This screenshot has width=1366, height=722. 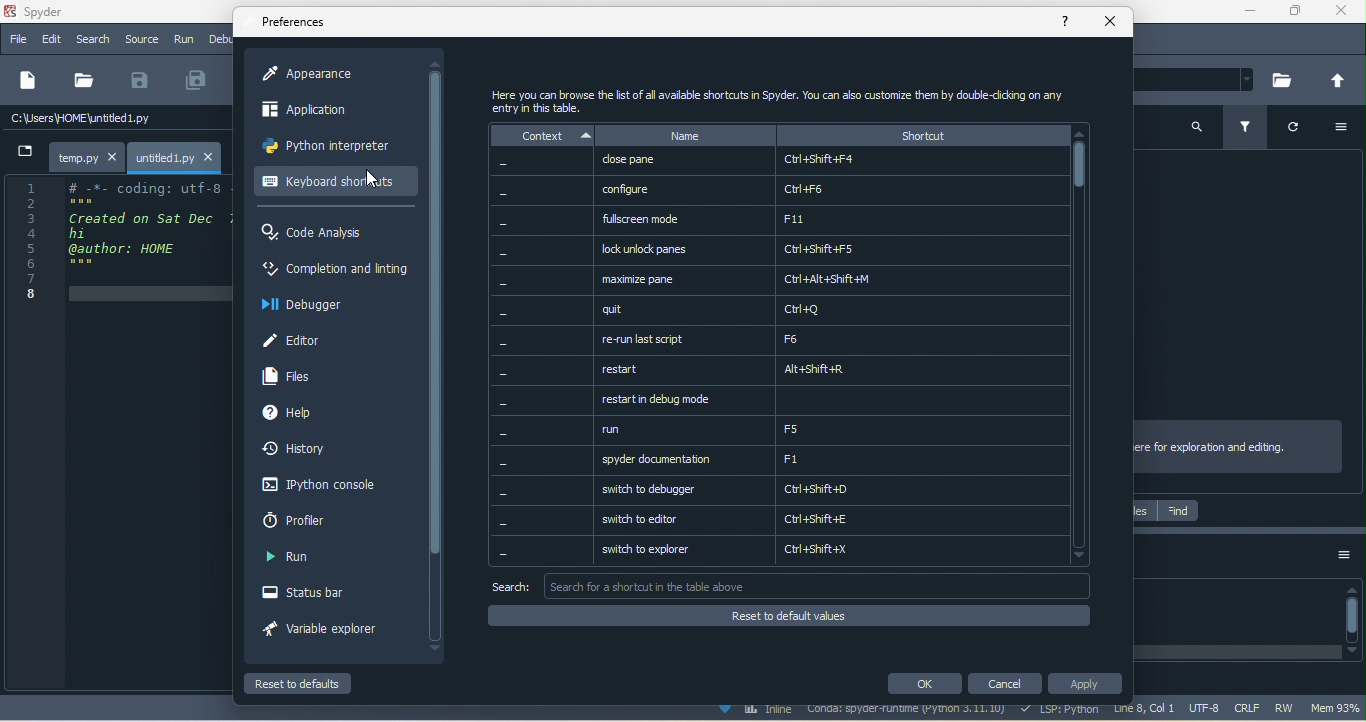 I want to click on rw, so click(x=1286, y=707).